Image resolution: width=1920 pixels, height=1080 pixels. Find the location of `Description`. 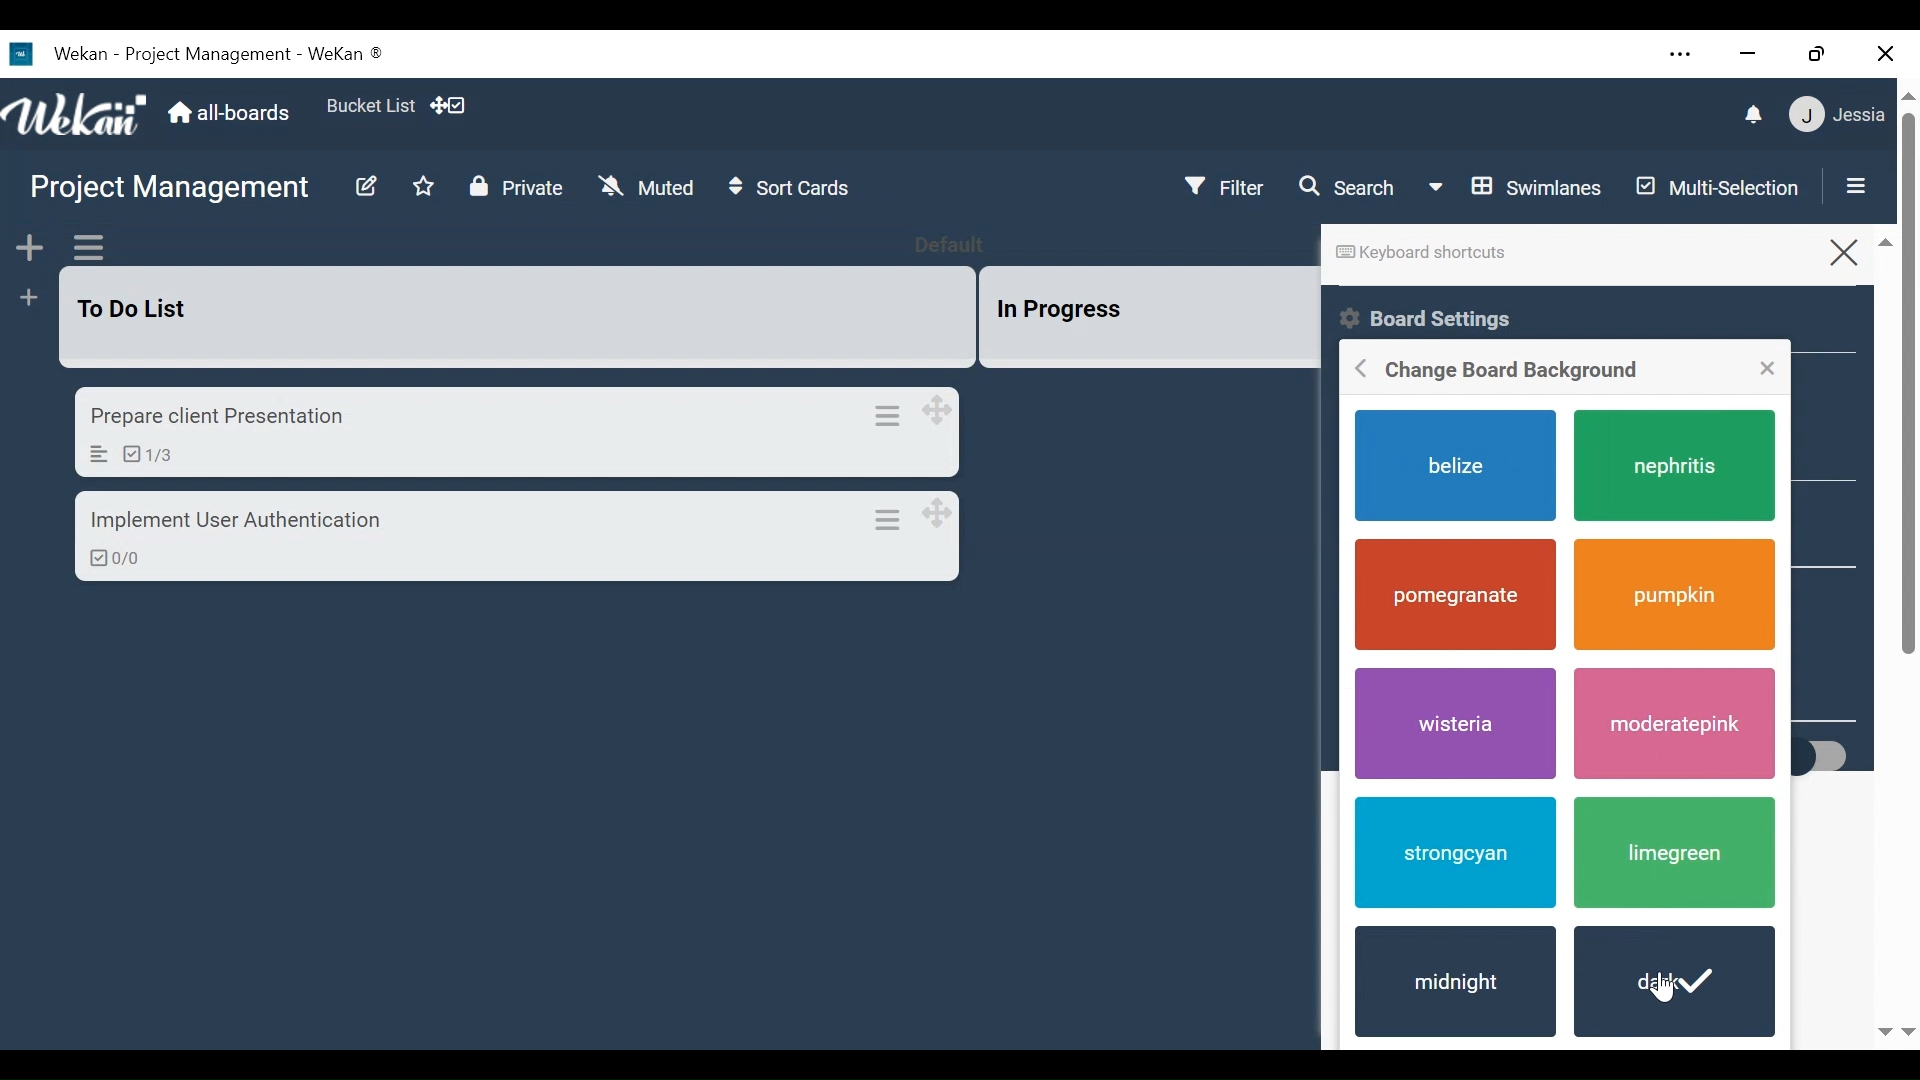

Description is located at coordinates (93, 454).